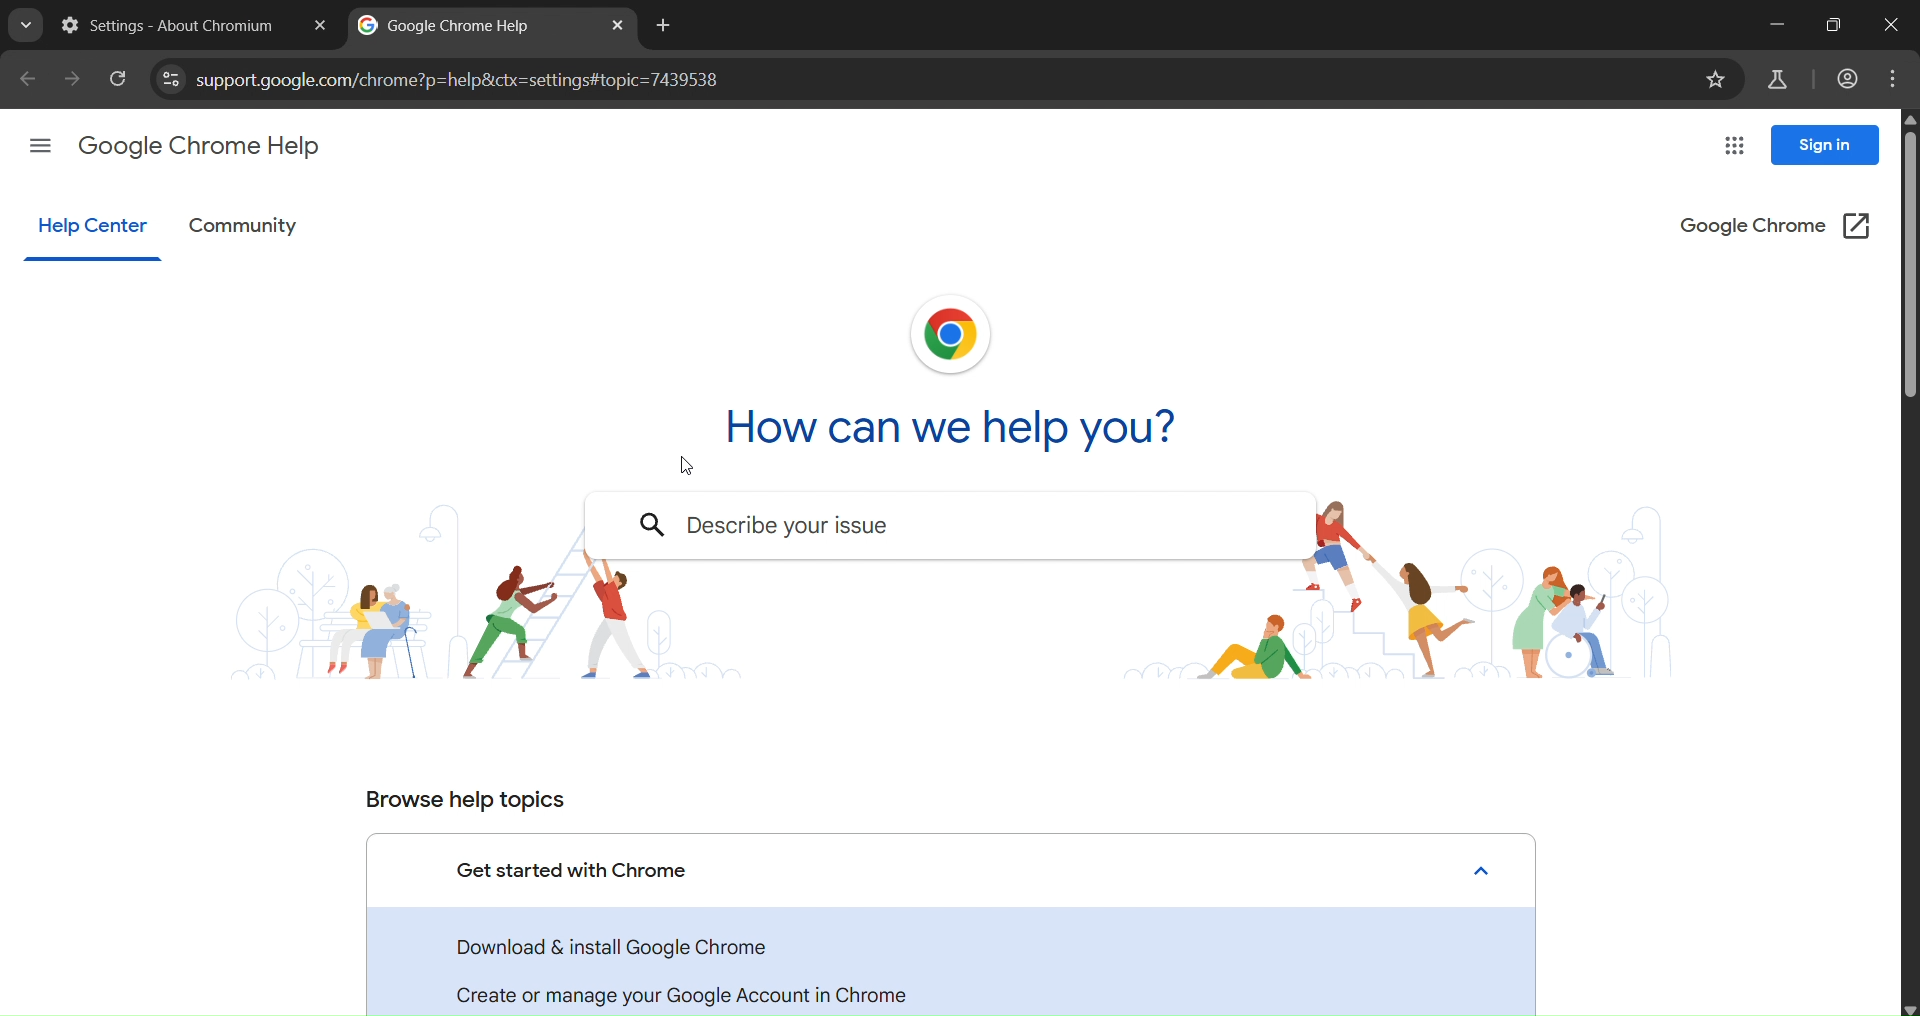  I want to click on sign in, so click(1826, 144).